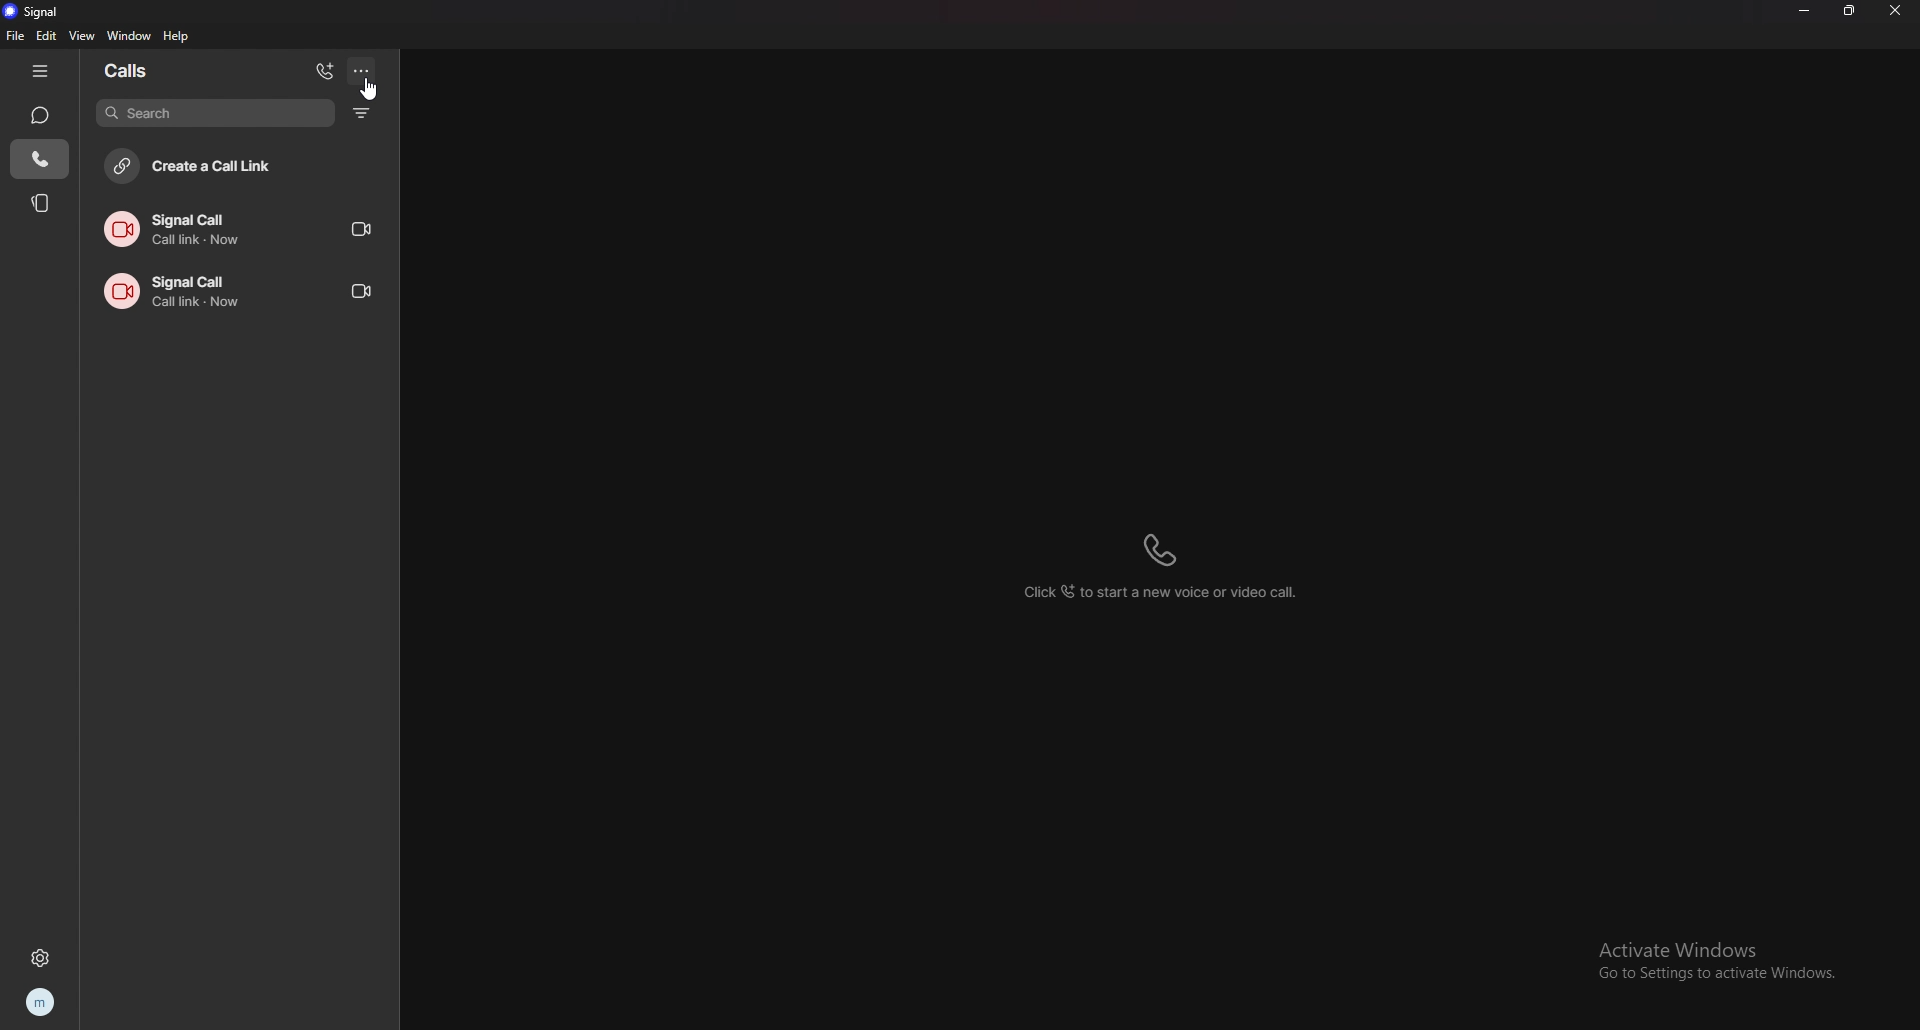 This screenshot has width=1920, height=1030. I want to click on chats, so click(41, 115).